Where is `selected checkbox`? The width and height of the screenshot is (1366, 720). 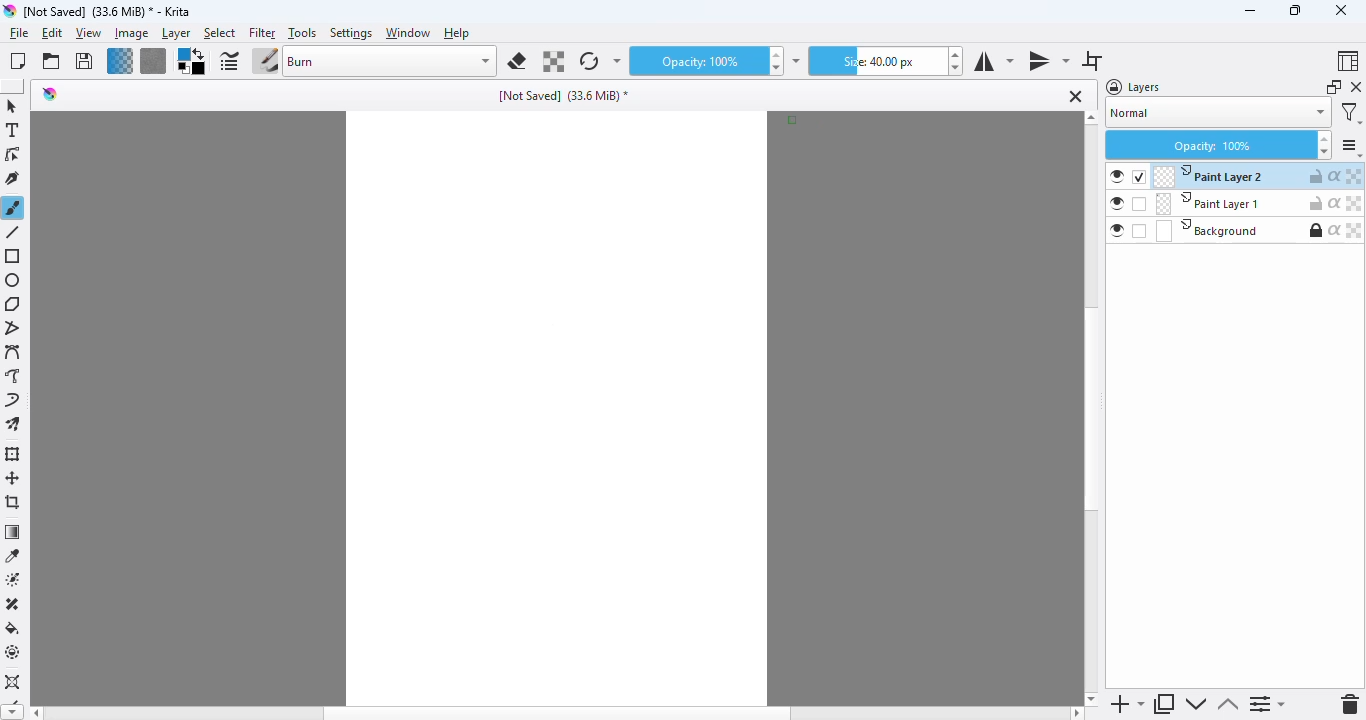
selected checkbox is located at coordinates (1140, 204).